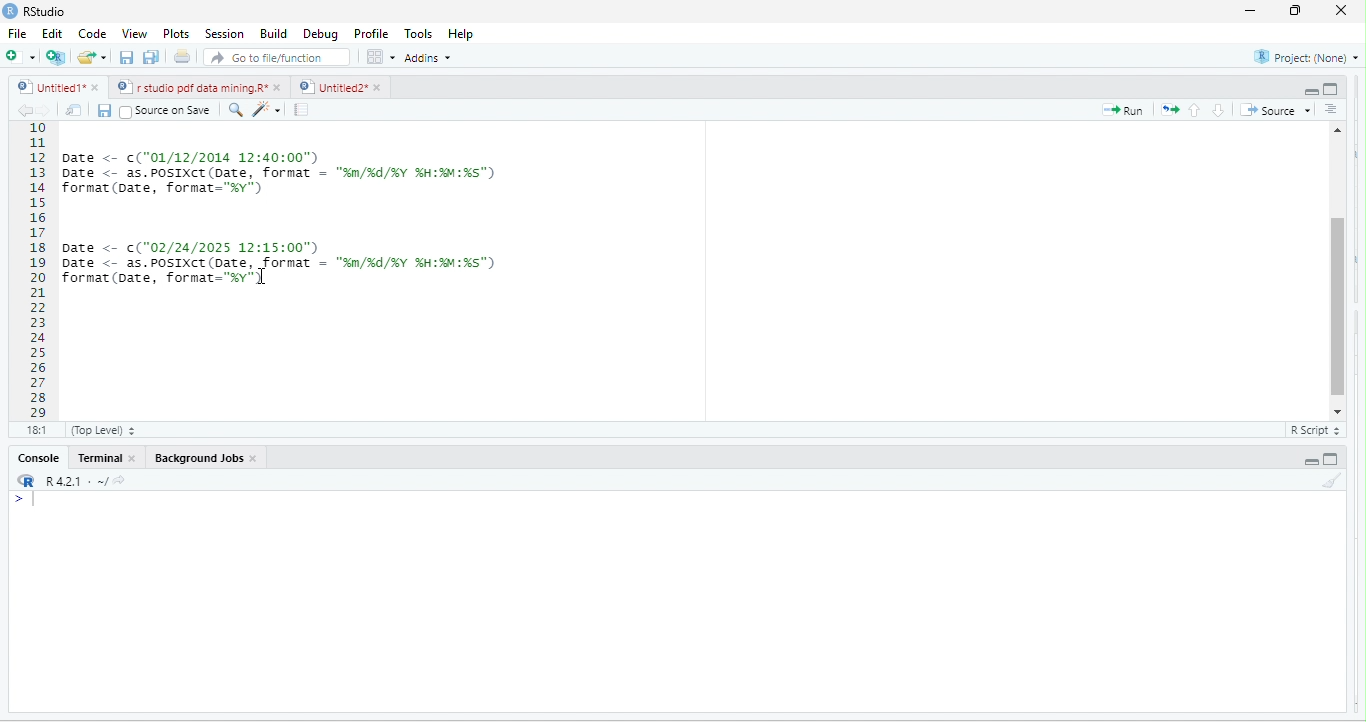 The width and height of the screenshot is (1366, 722). What do you see at coordinates (427, 58) in the screenshot?
I see `addins` at bounding box center [427, 58].